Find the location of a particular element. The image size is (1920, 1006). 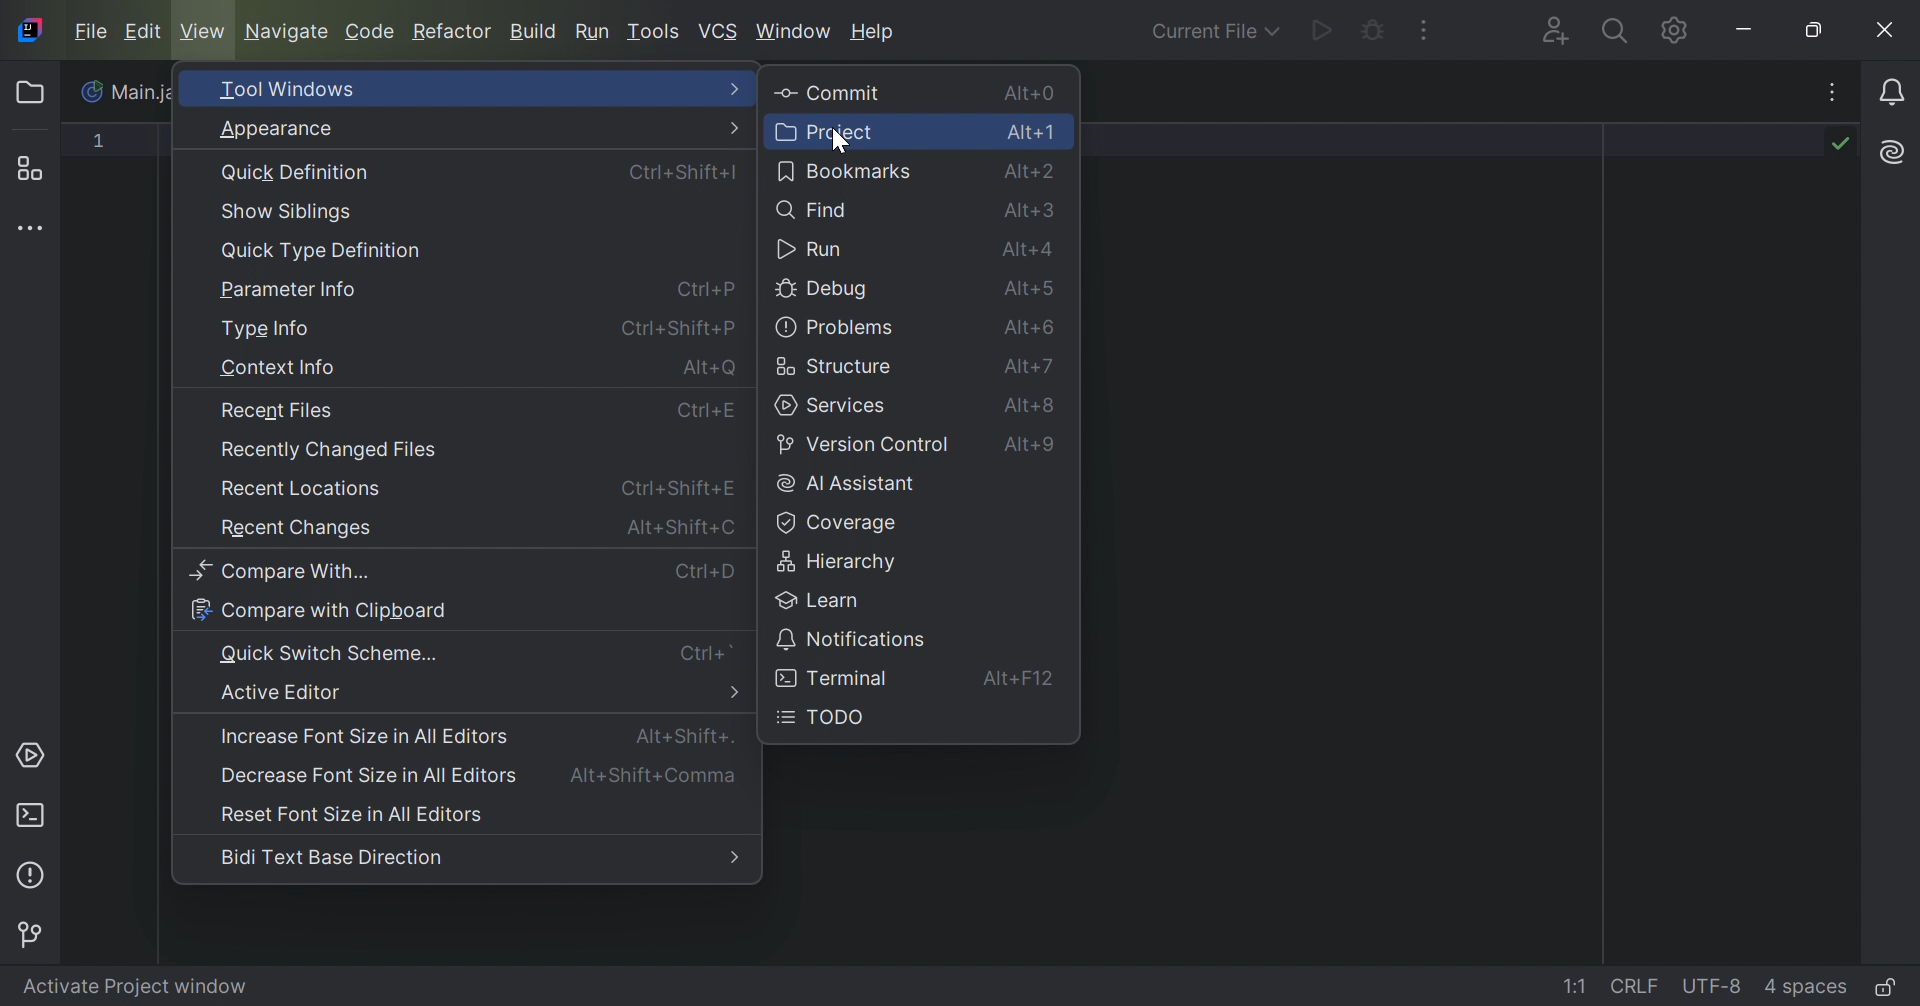

Notifications is located at coordinates (852, 638).